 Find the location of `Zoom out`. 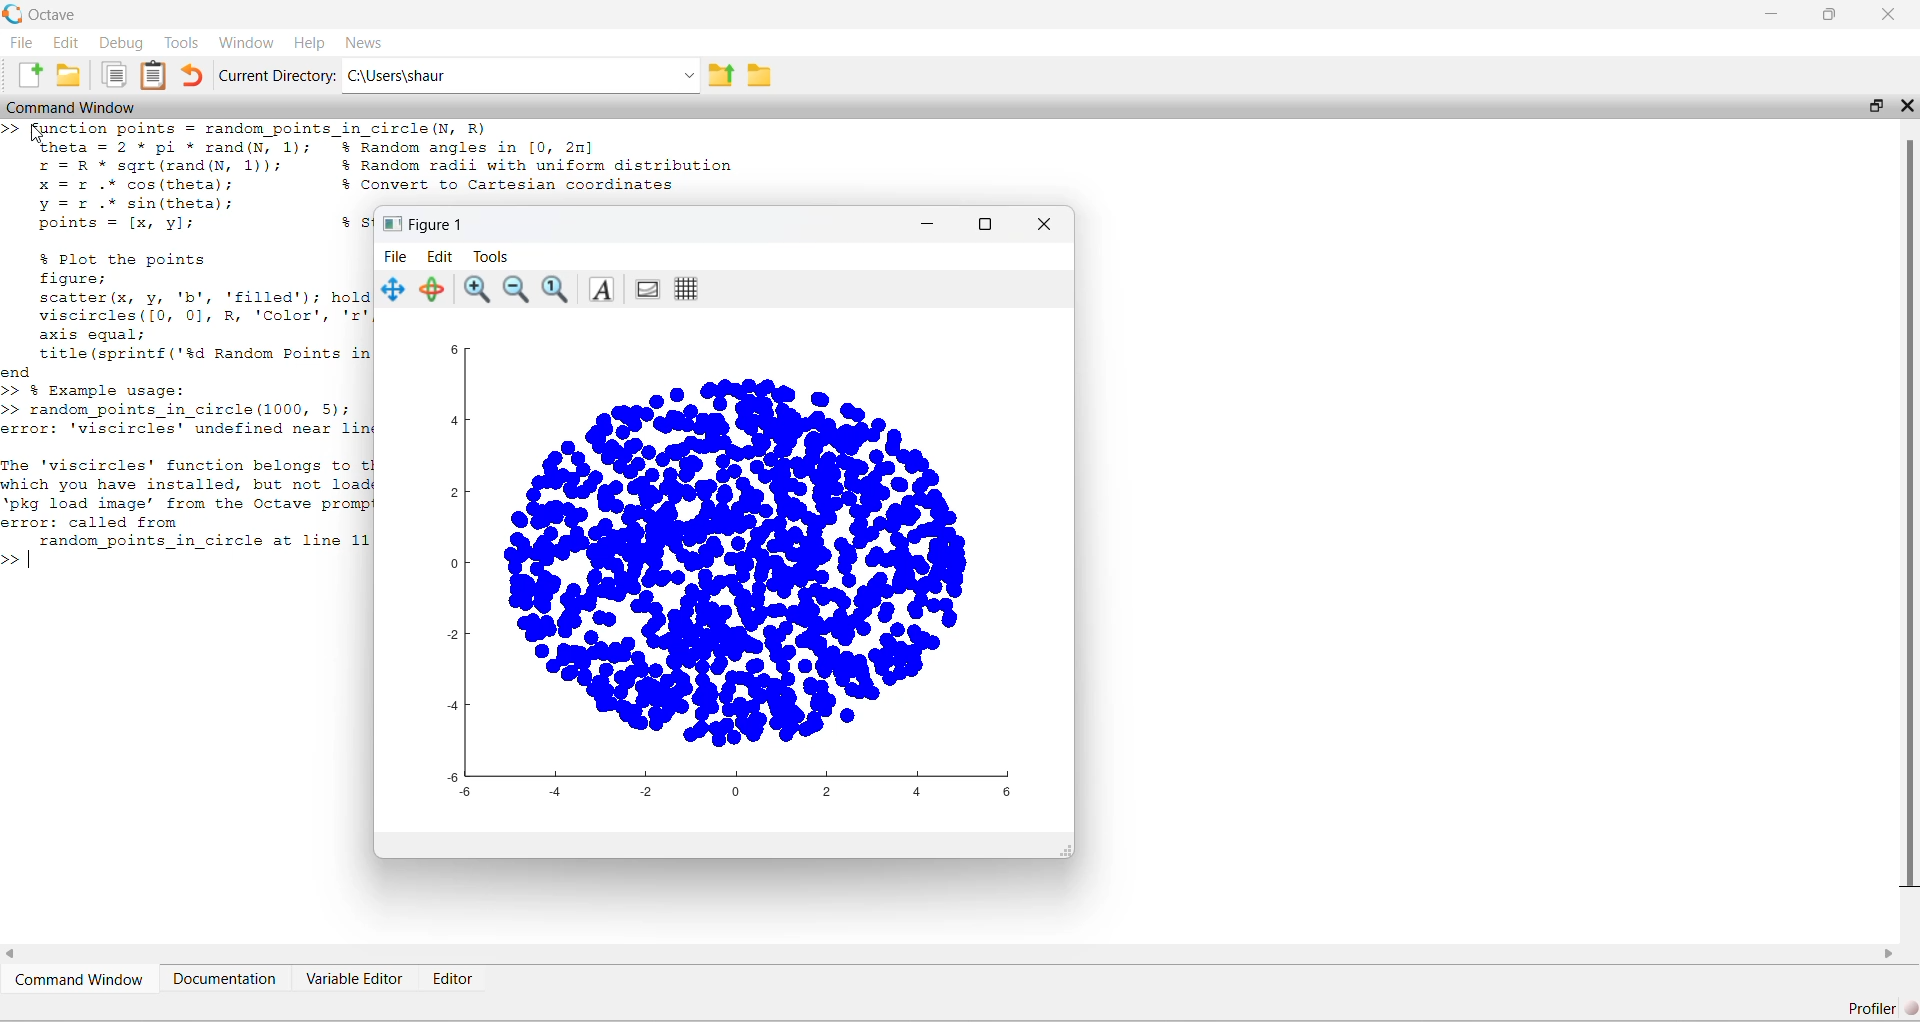

Zoom out is located at coordinates (515, 289).